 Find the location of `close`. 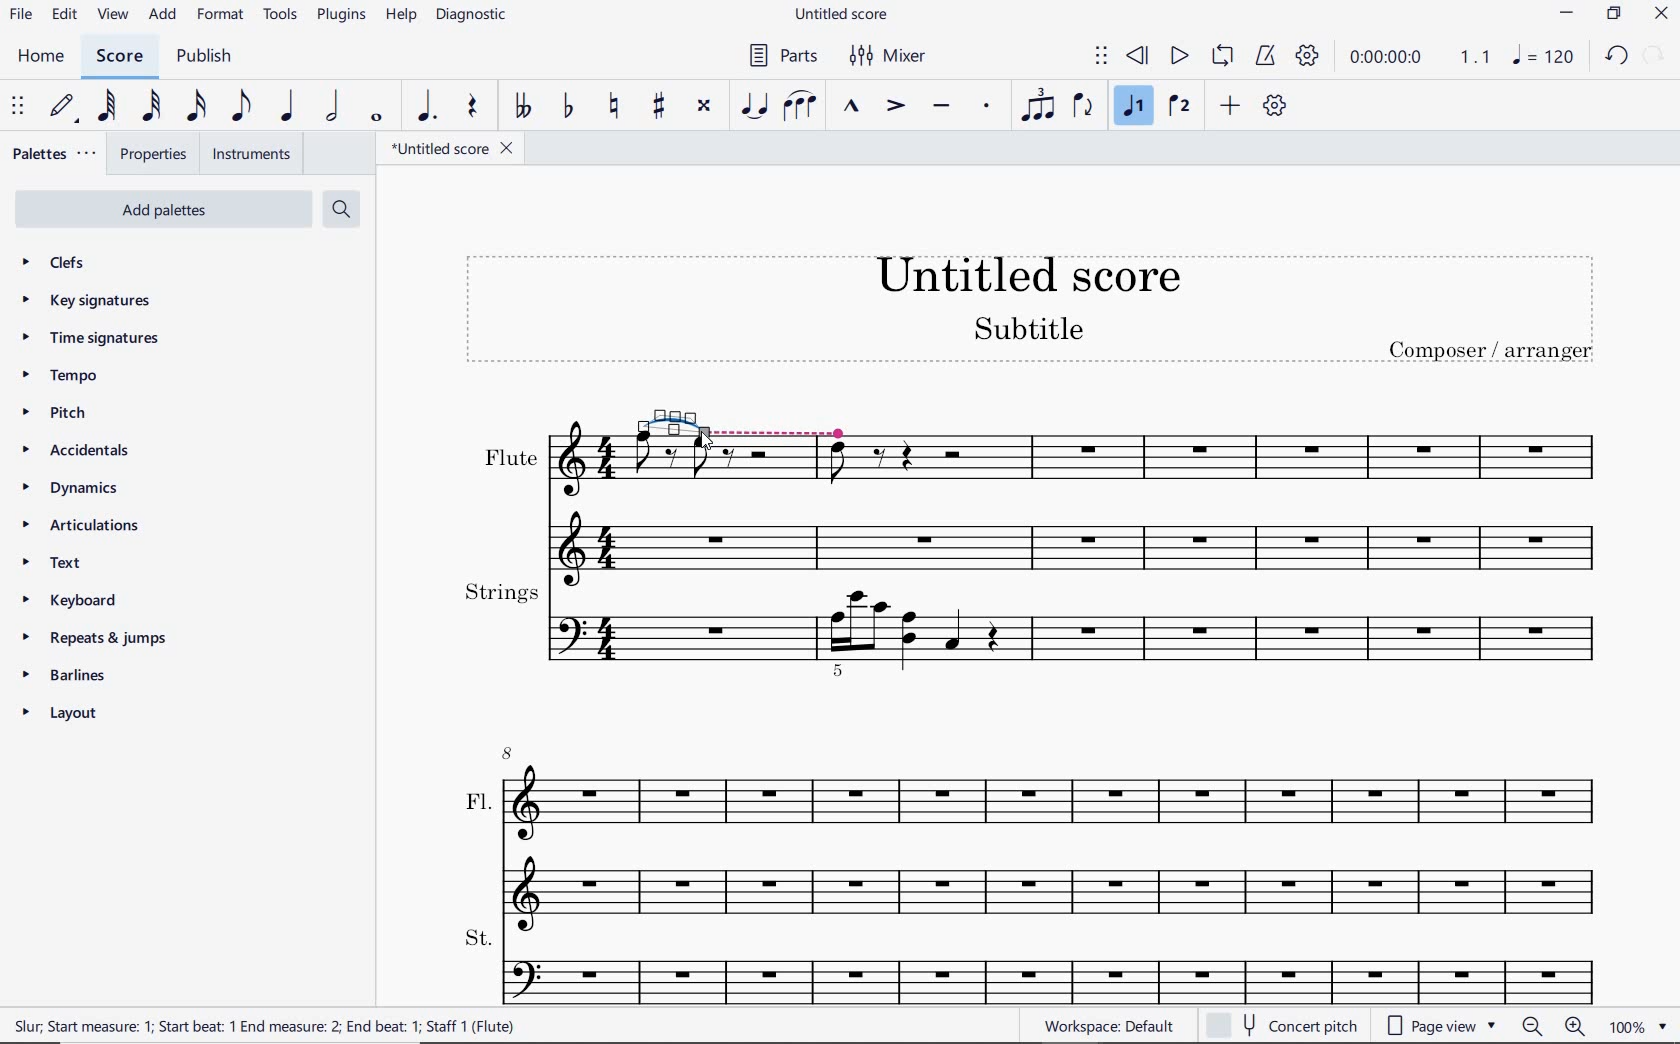

close is located at coordinates (1664, 13).